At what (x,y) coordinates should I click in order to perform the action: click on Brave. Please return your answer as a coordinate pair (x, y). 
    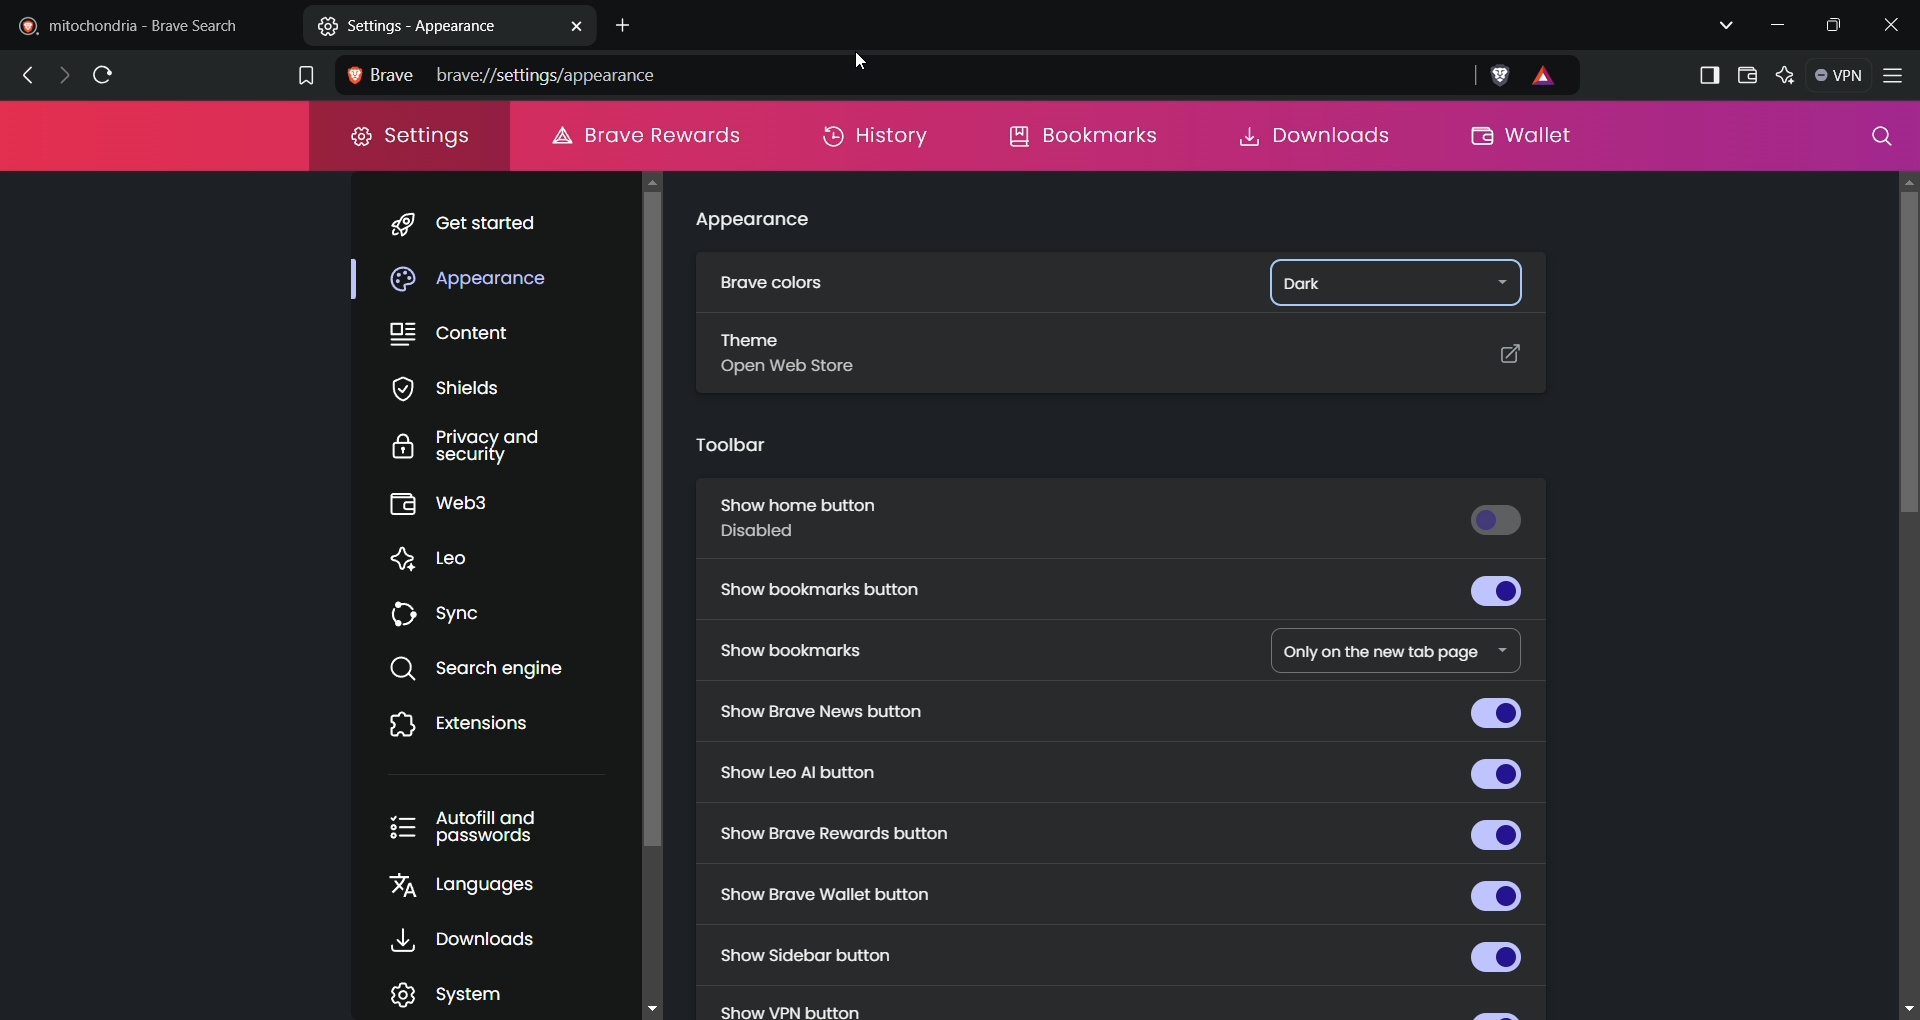
    Looking at the image, I should click on (379, 74).